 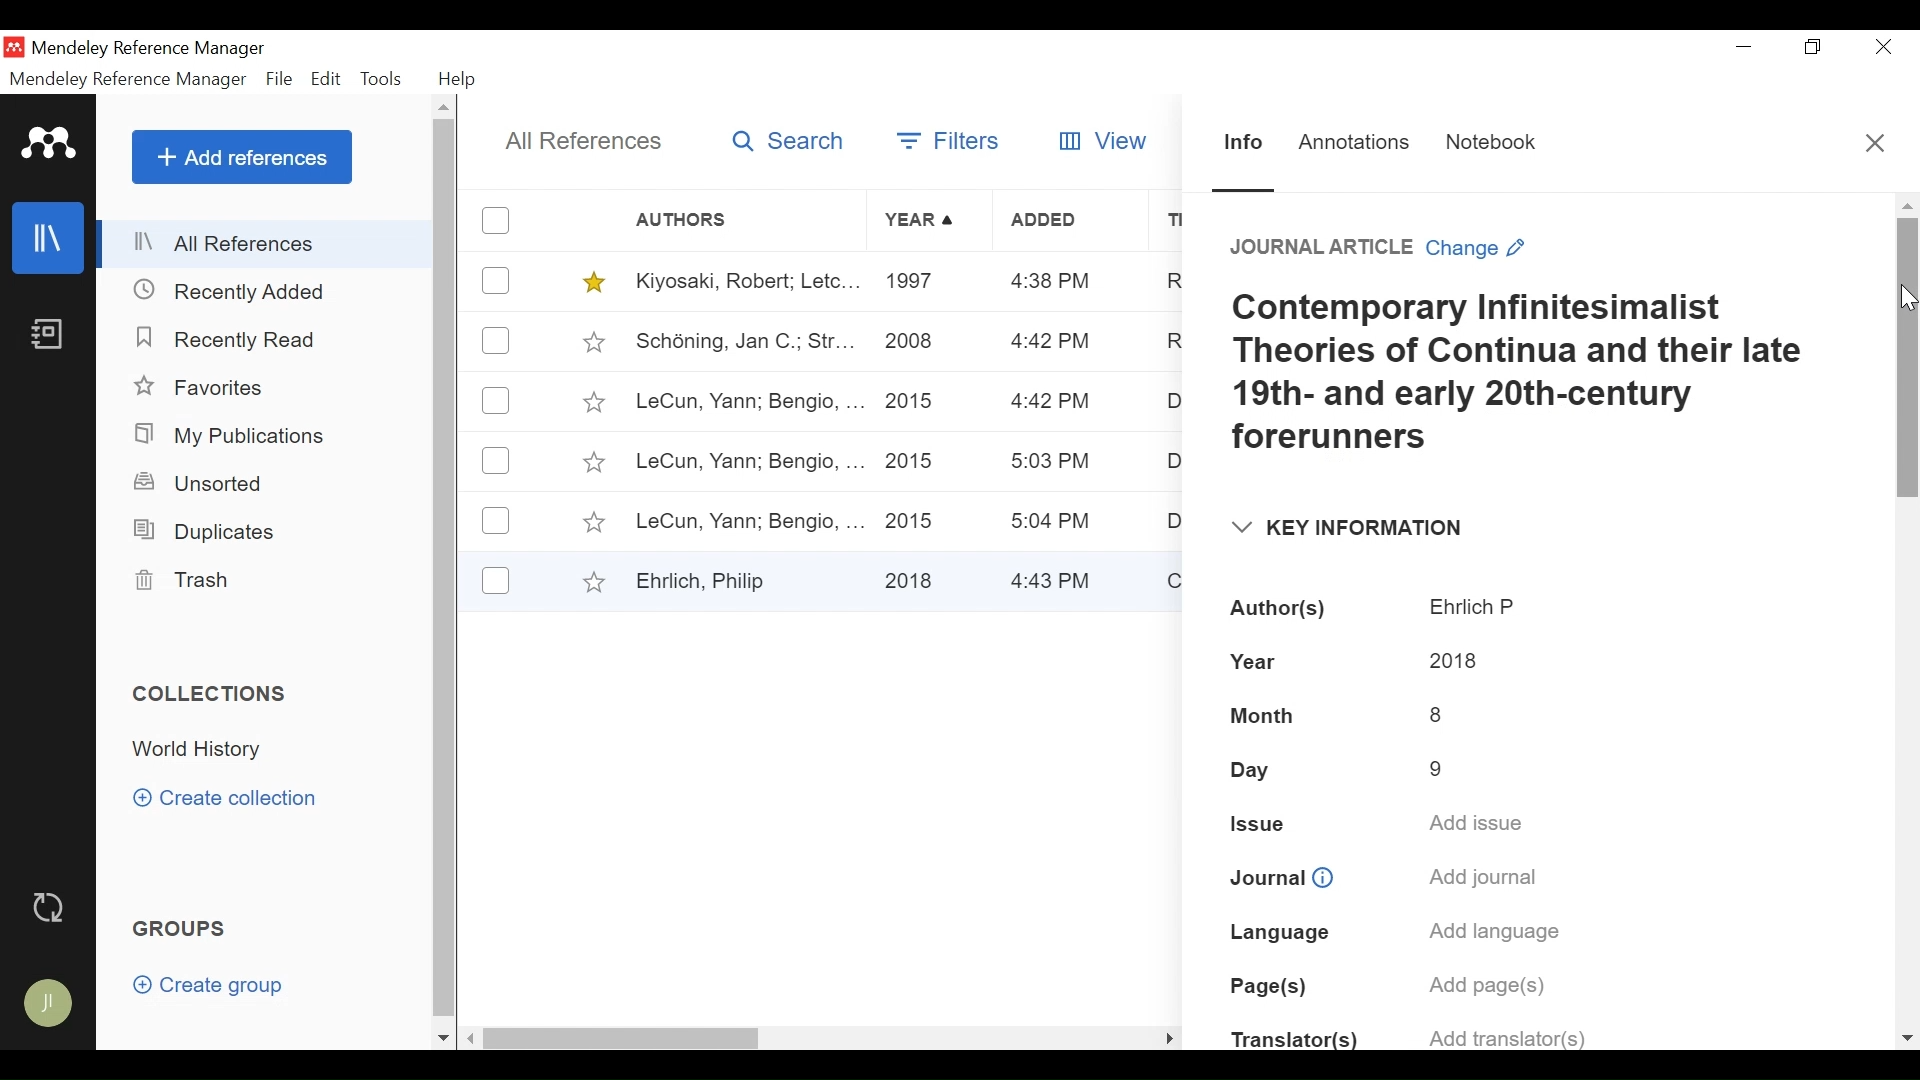 I want to click on Duplicates, so click(x=200, y=532).